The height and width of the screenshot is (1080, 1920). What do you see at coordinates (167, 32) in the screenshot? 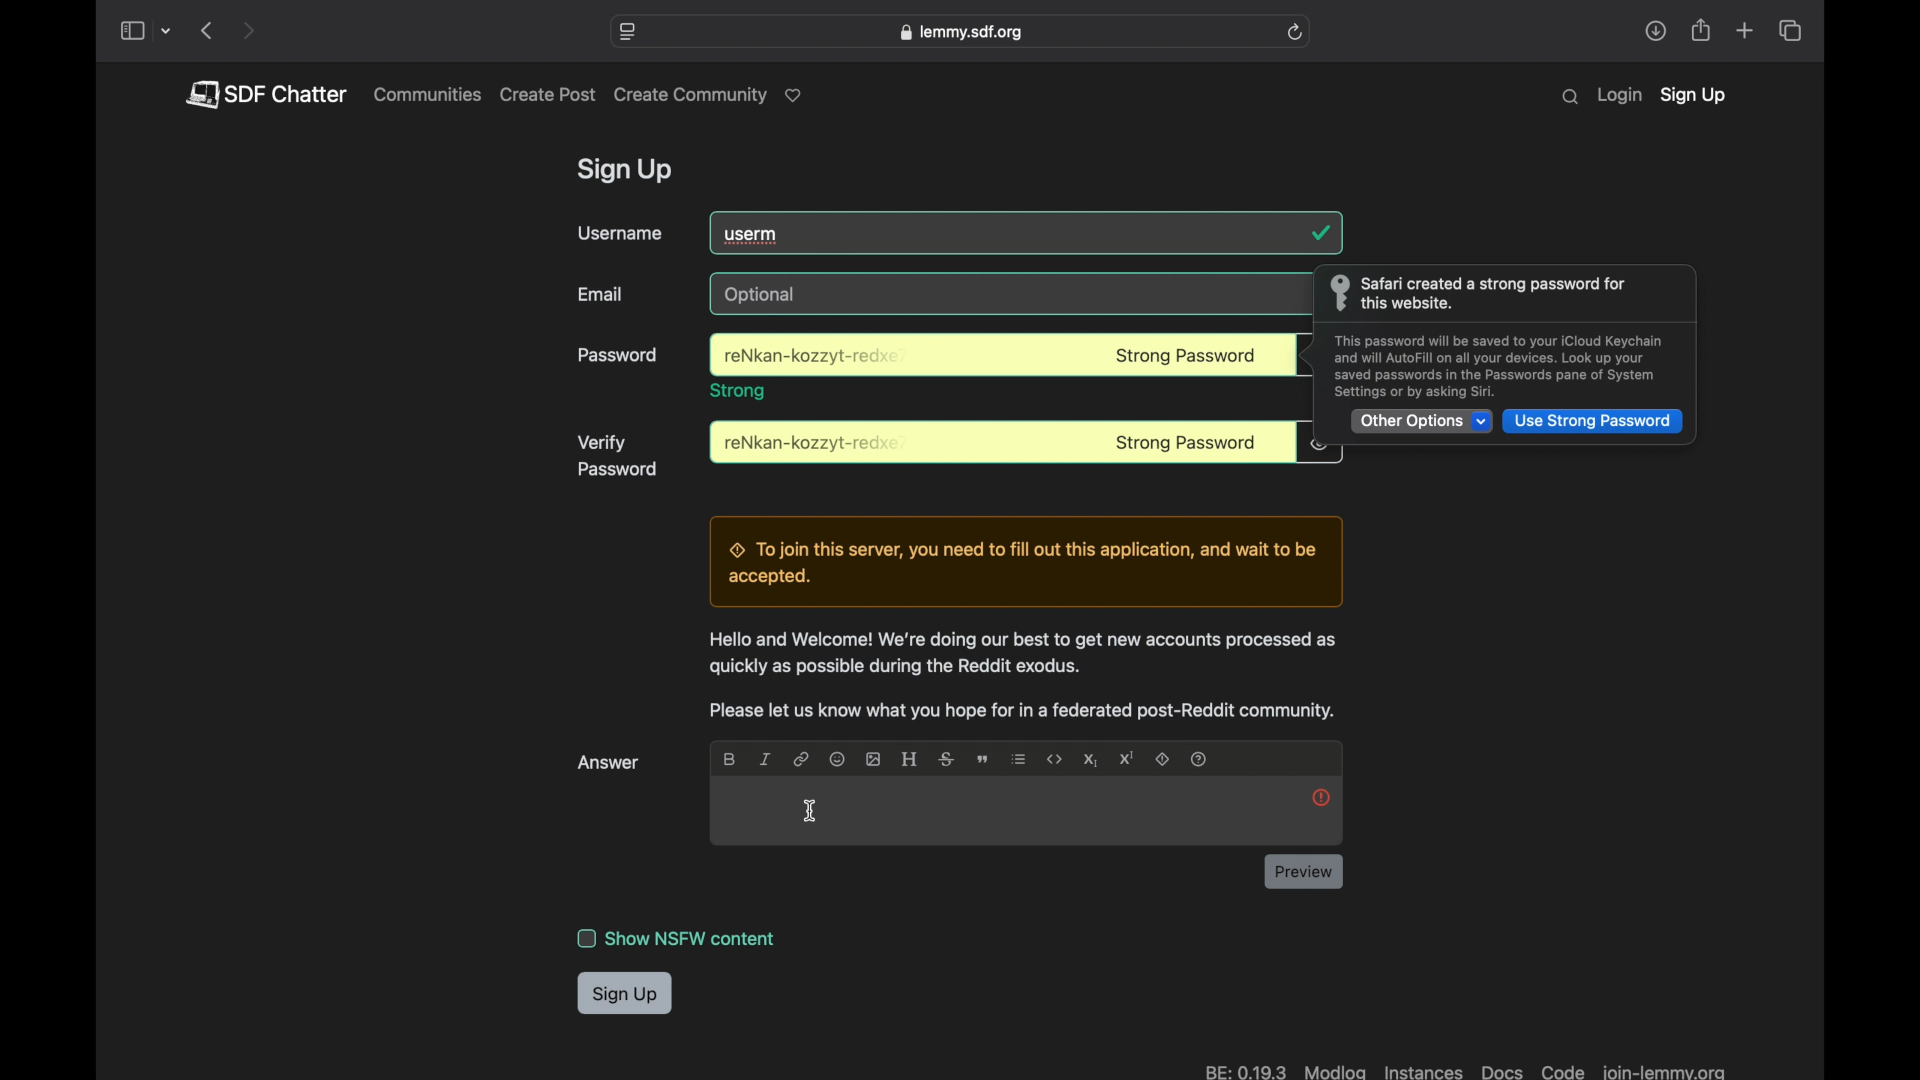
I see `tab group picker` at bounding box center [167, 32].